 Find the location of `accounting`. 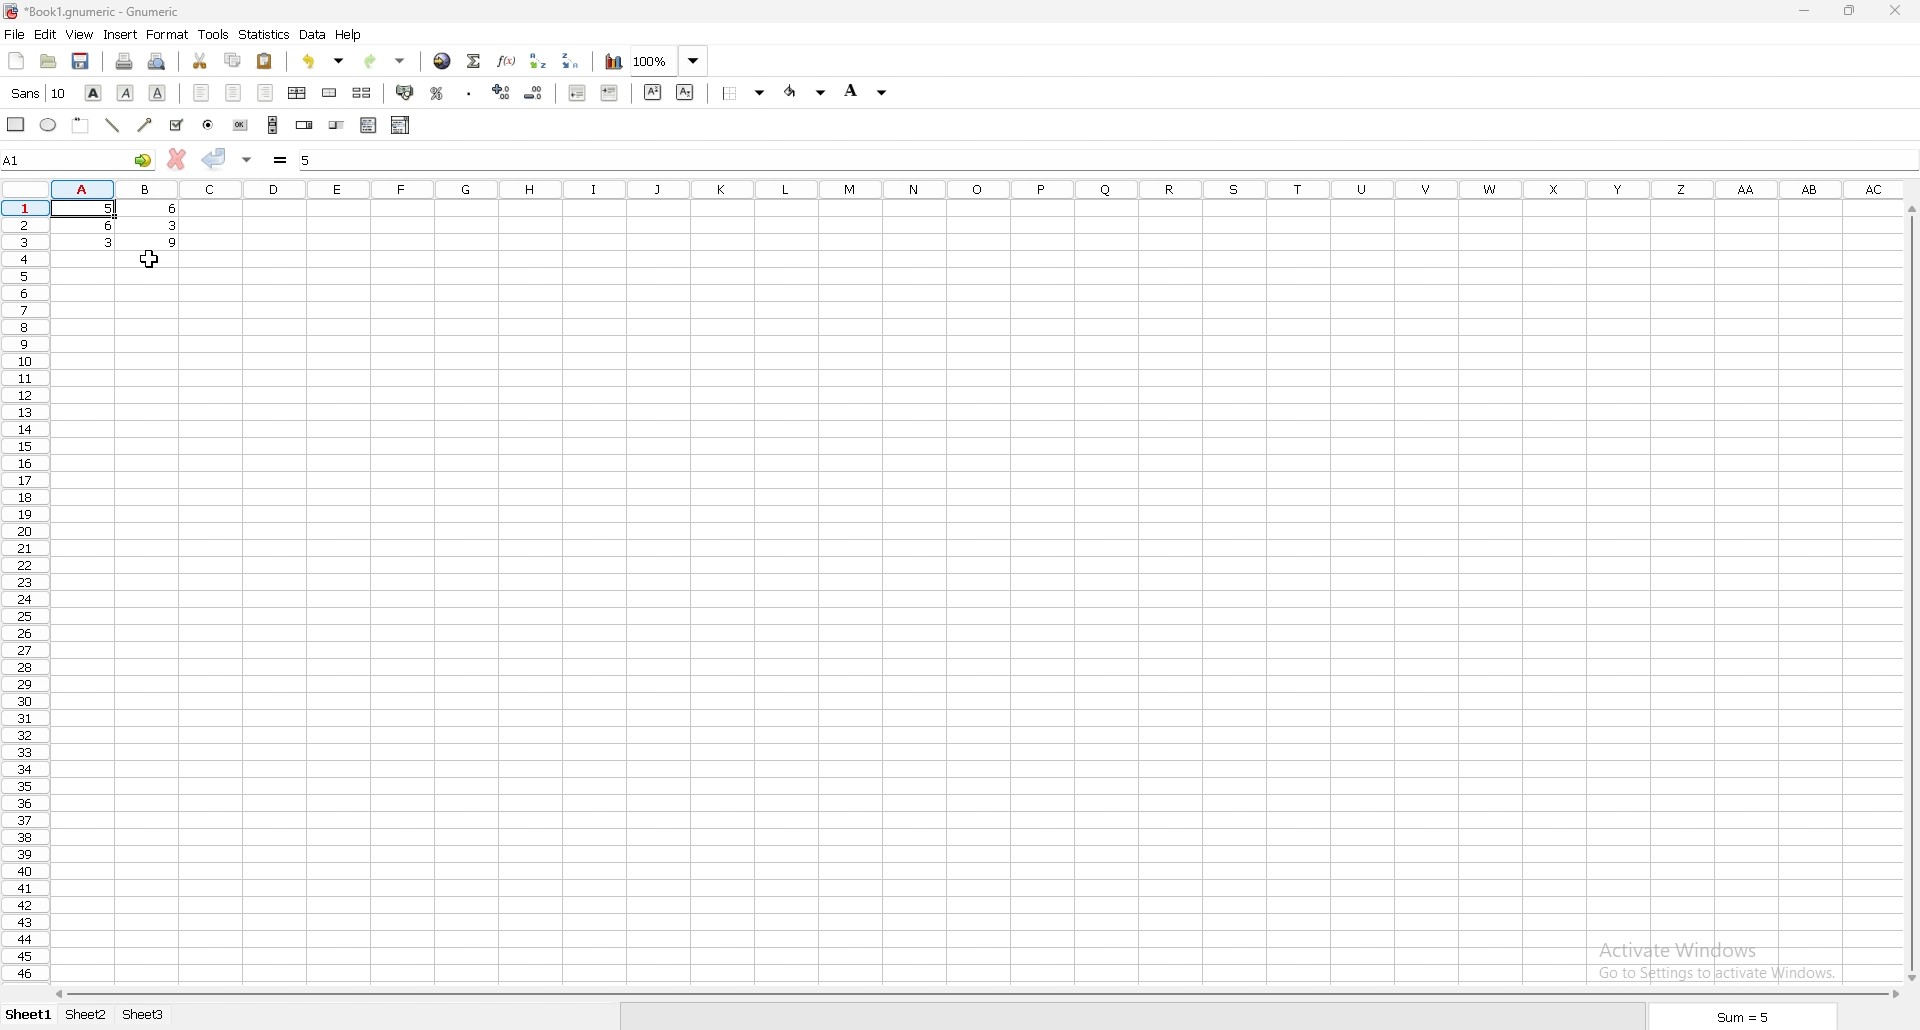

accounting is located at coordinates (404, 92).